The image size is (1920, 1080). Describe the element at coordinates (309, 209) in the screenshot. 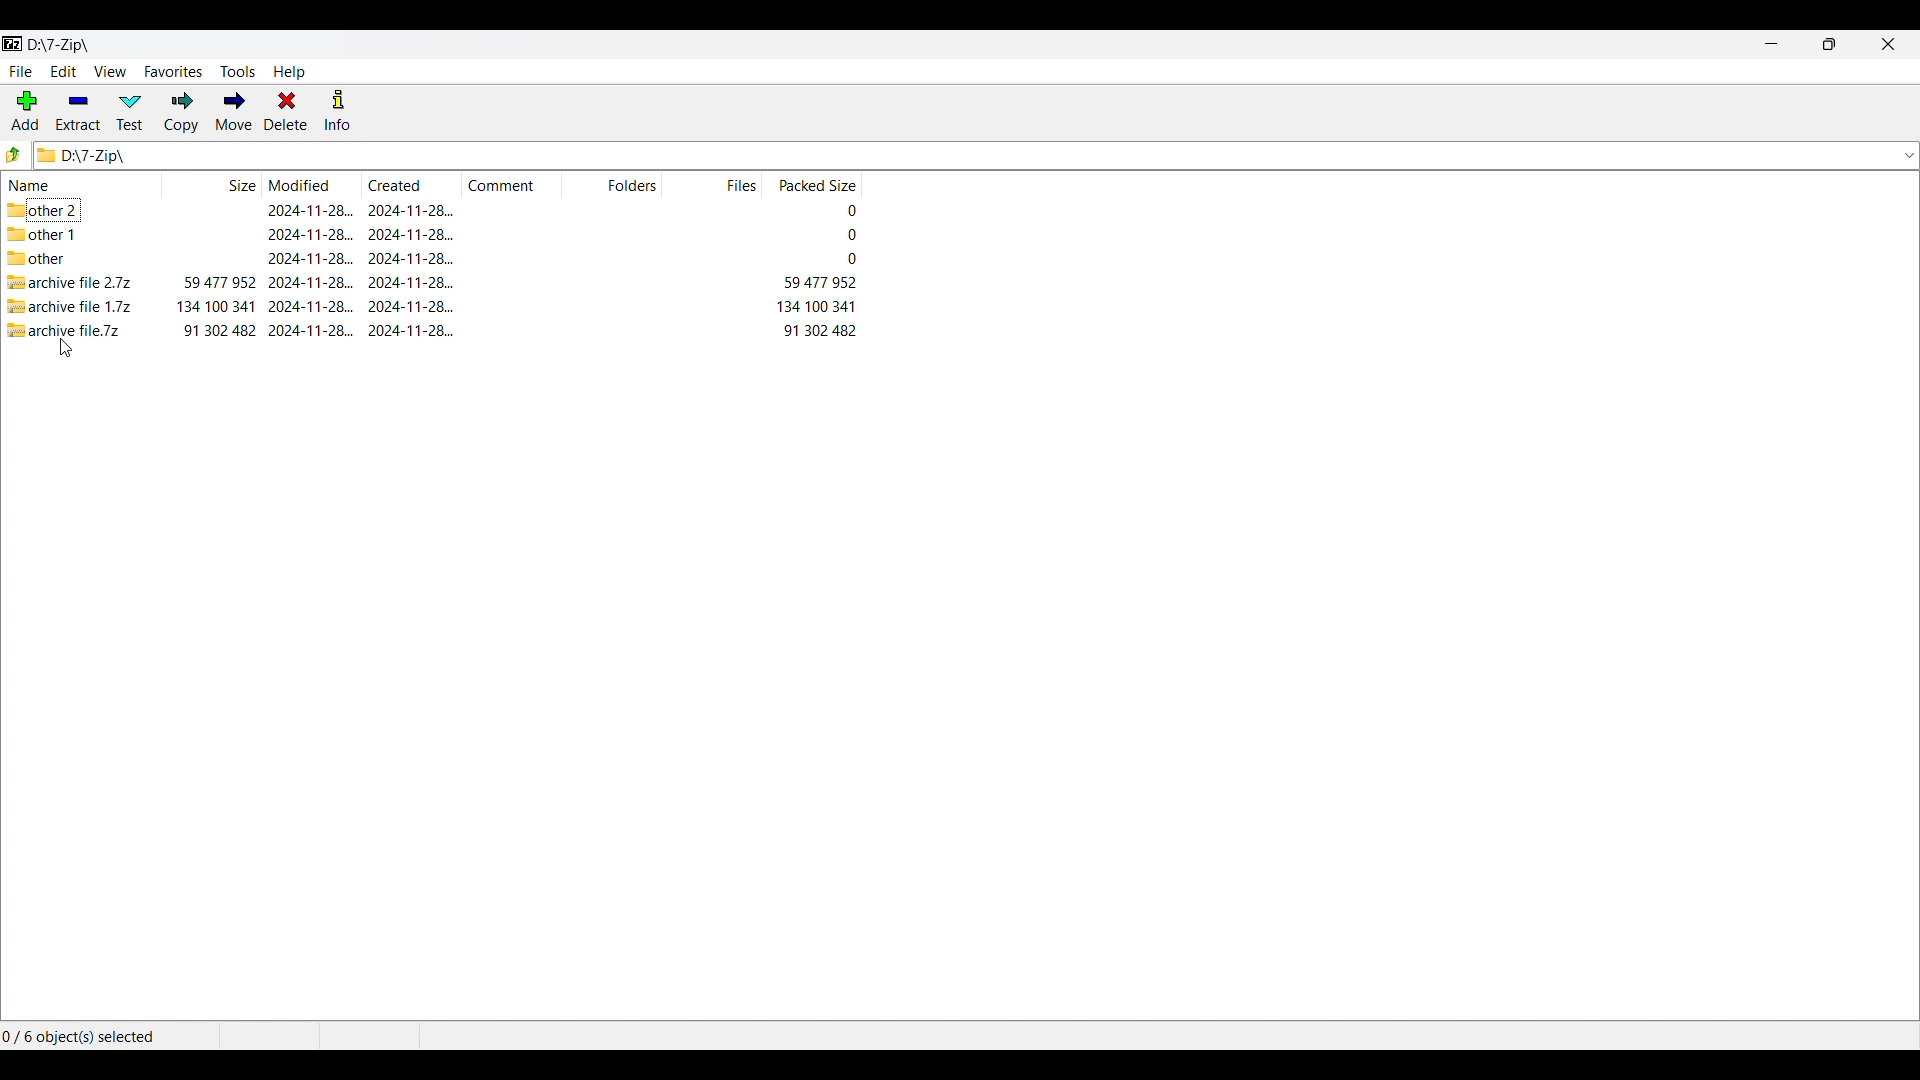

I see `modified date & time` at that location.